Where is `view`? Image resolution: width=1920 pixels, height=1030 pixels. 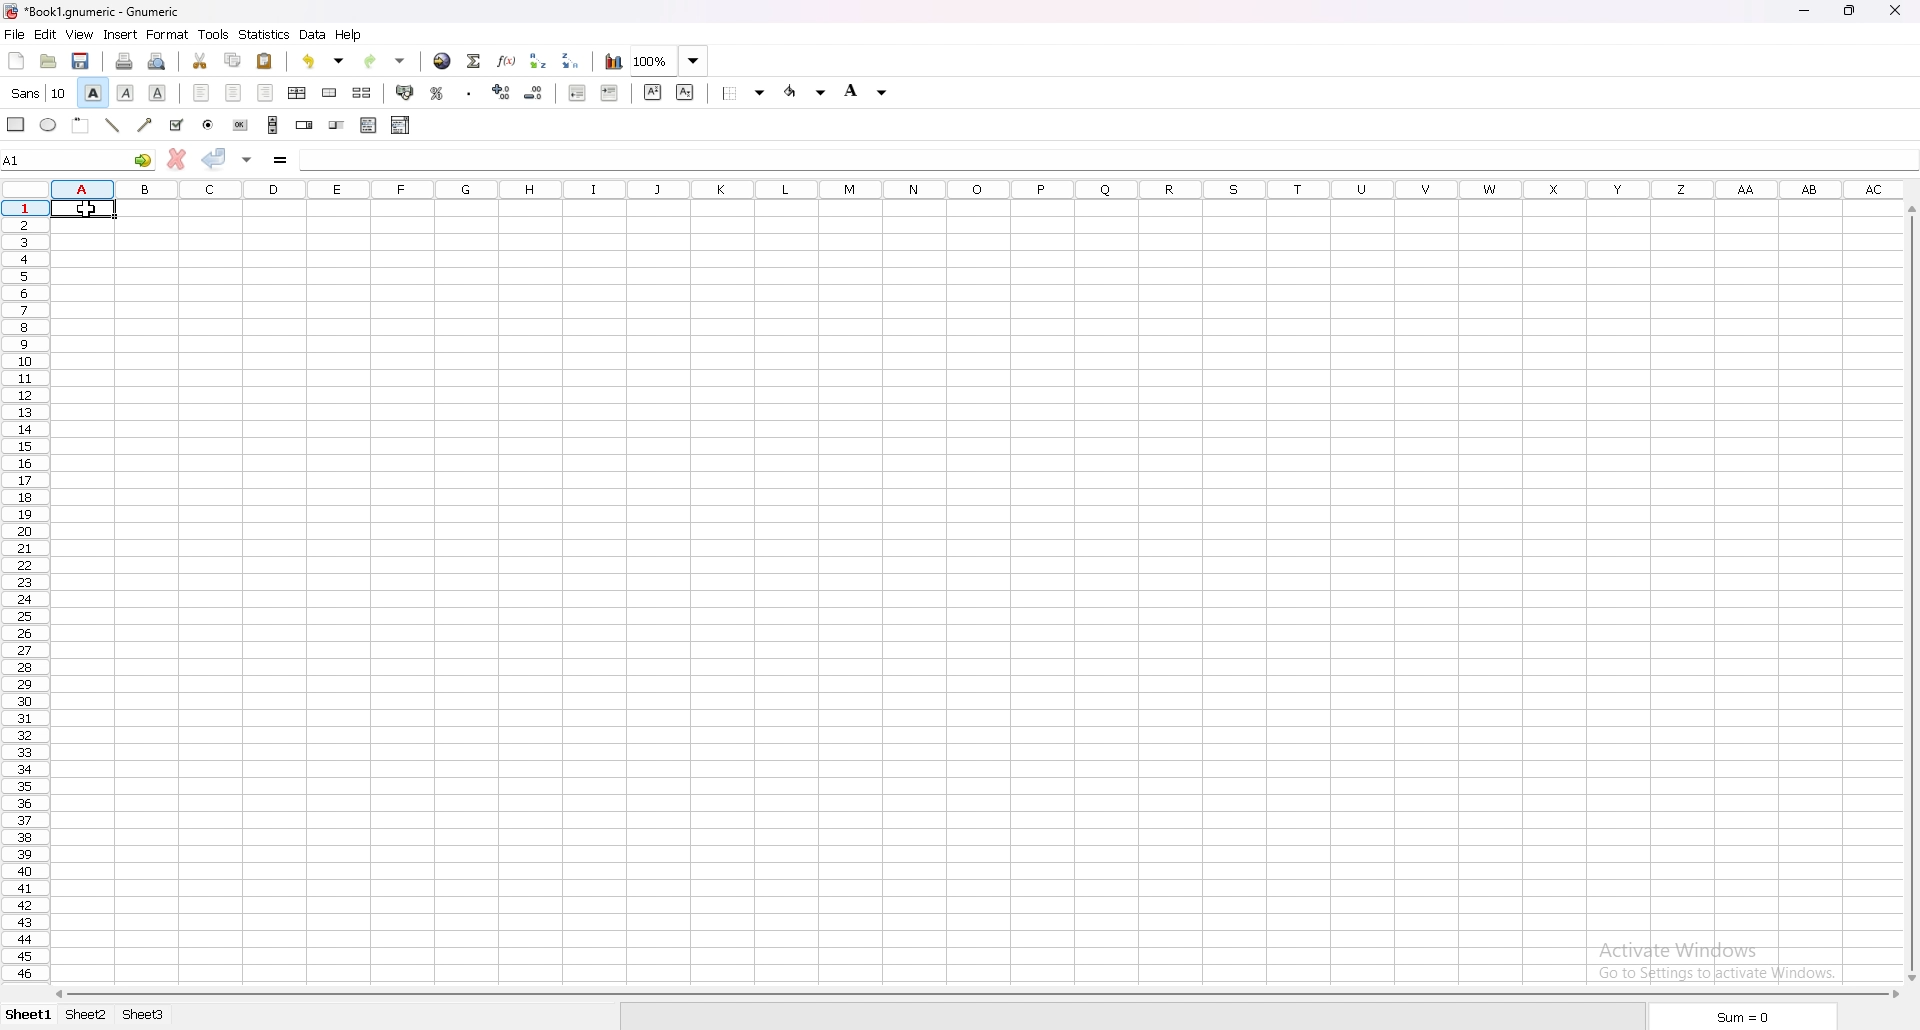 view is located at coordinates (80, 35).